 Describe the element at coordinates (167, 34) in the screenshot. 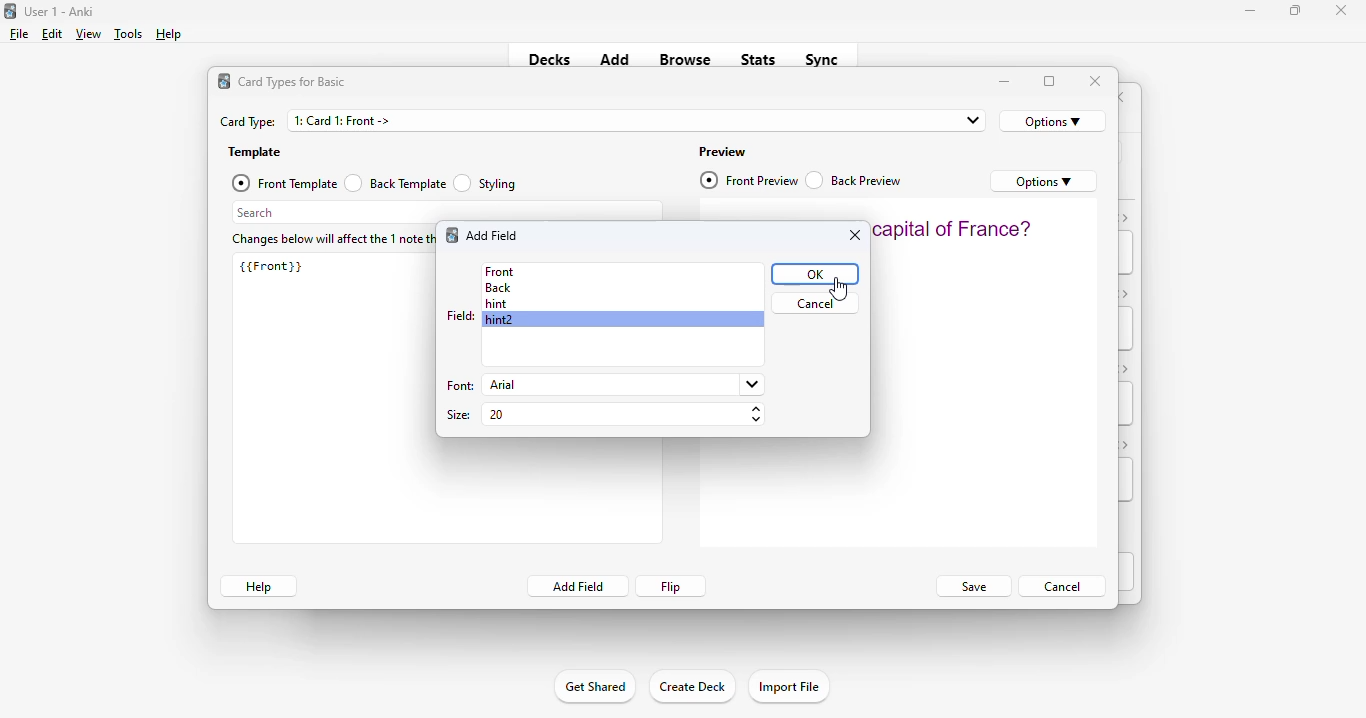

I see `help` at that location.